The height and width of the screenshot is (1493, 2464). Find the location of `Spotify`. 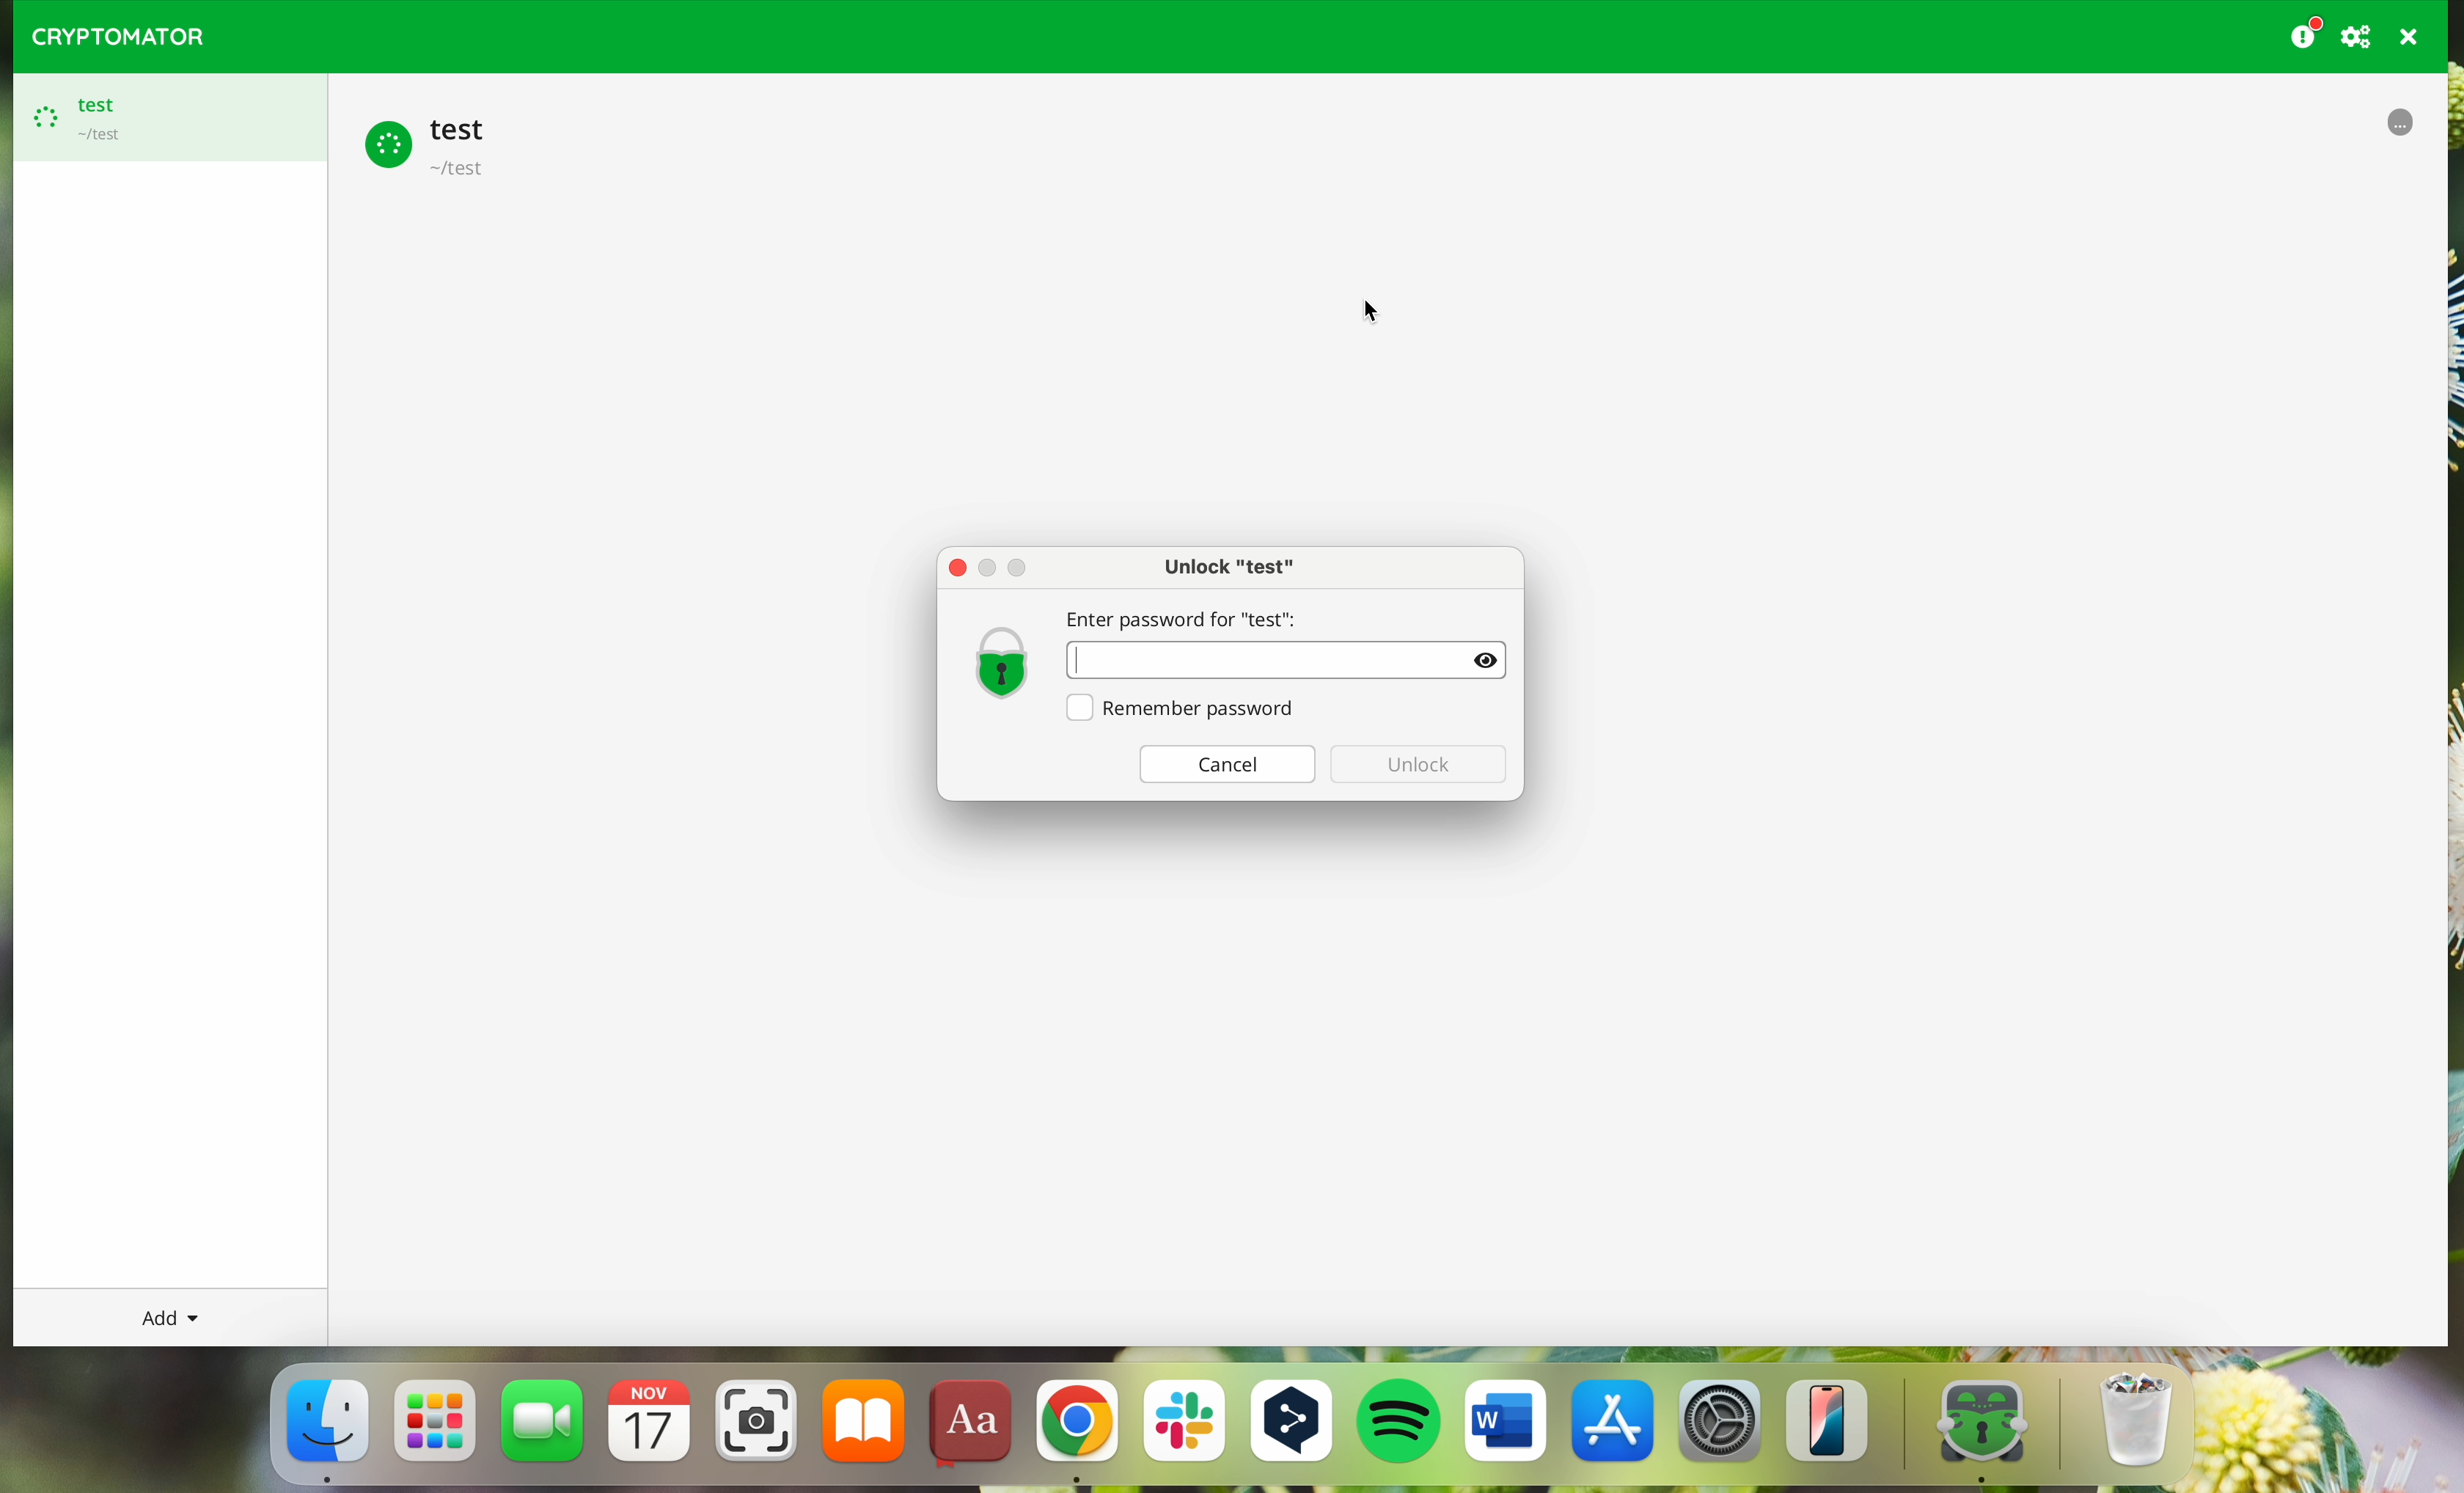

Spotify is located at coordinates (1402, 1425).